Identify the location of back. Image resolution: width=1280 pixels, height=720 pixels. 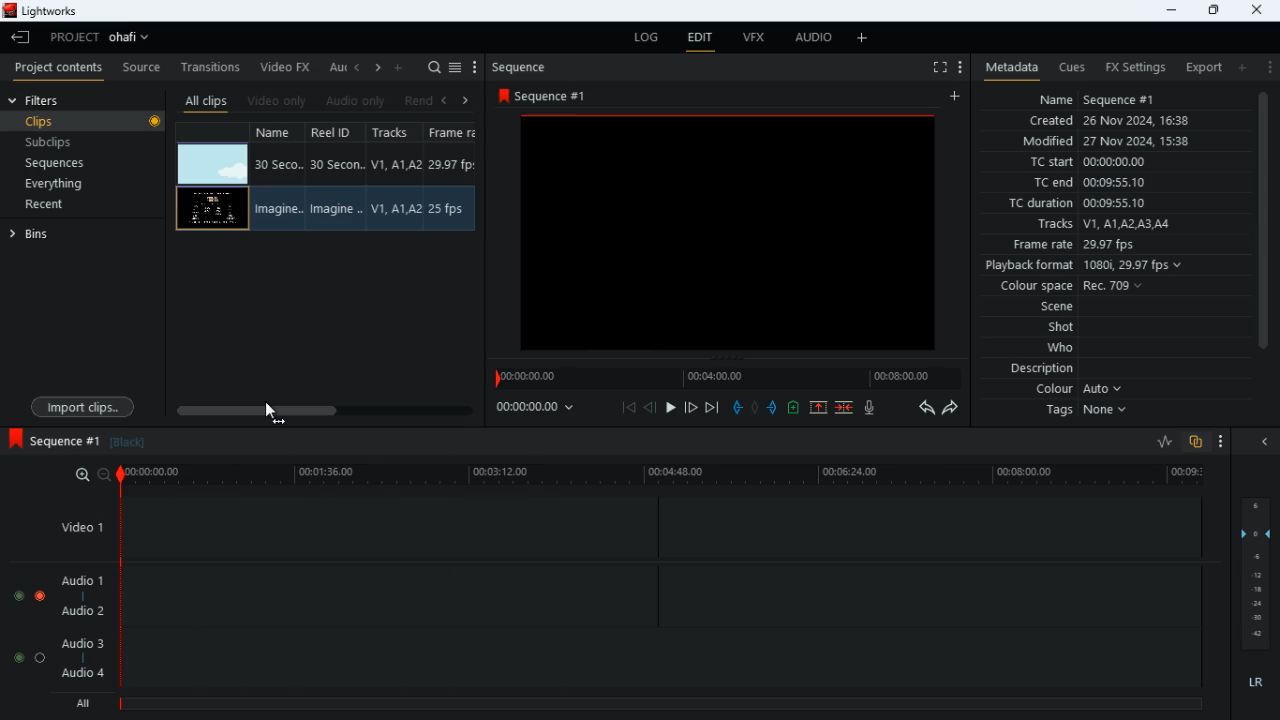
(650, 407).